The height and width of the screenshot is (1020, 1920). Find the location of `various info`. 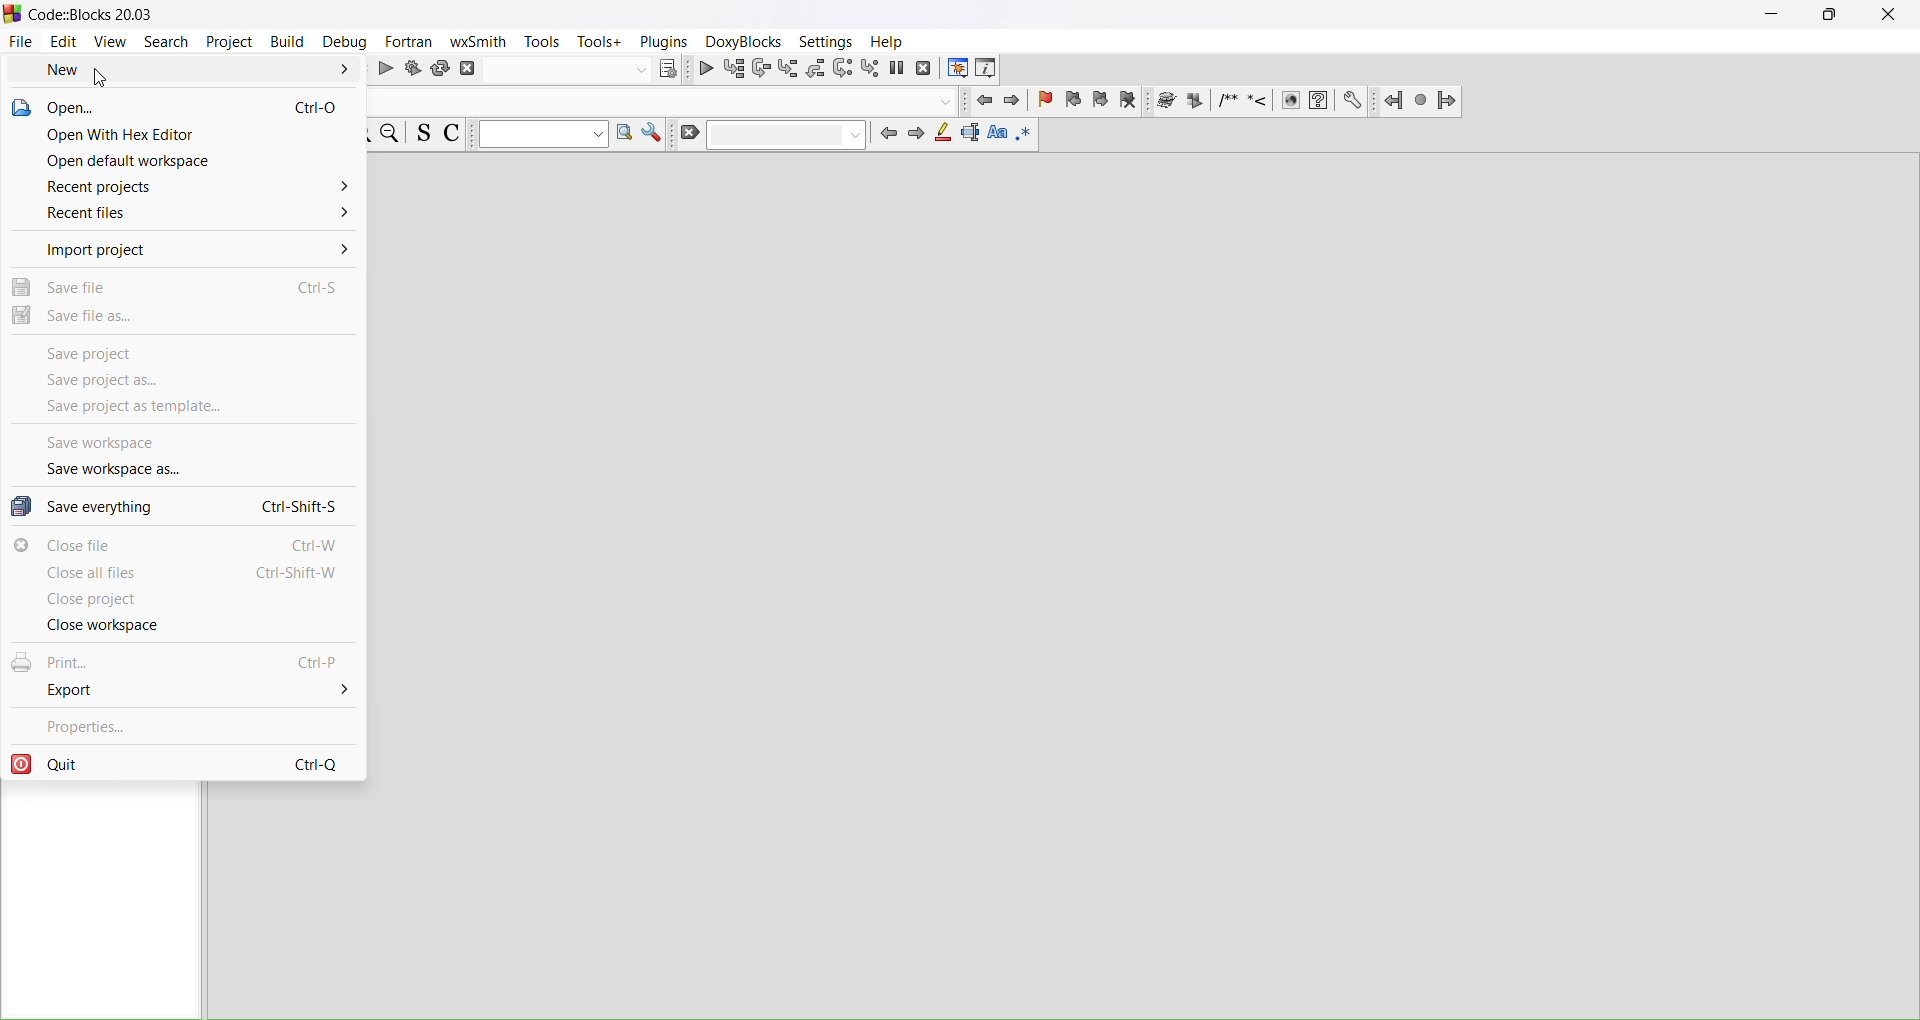

various info is located at coordinates (990, 66).